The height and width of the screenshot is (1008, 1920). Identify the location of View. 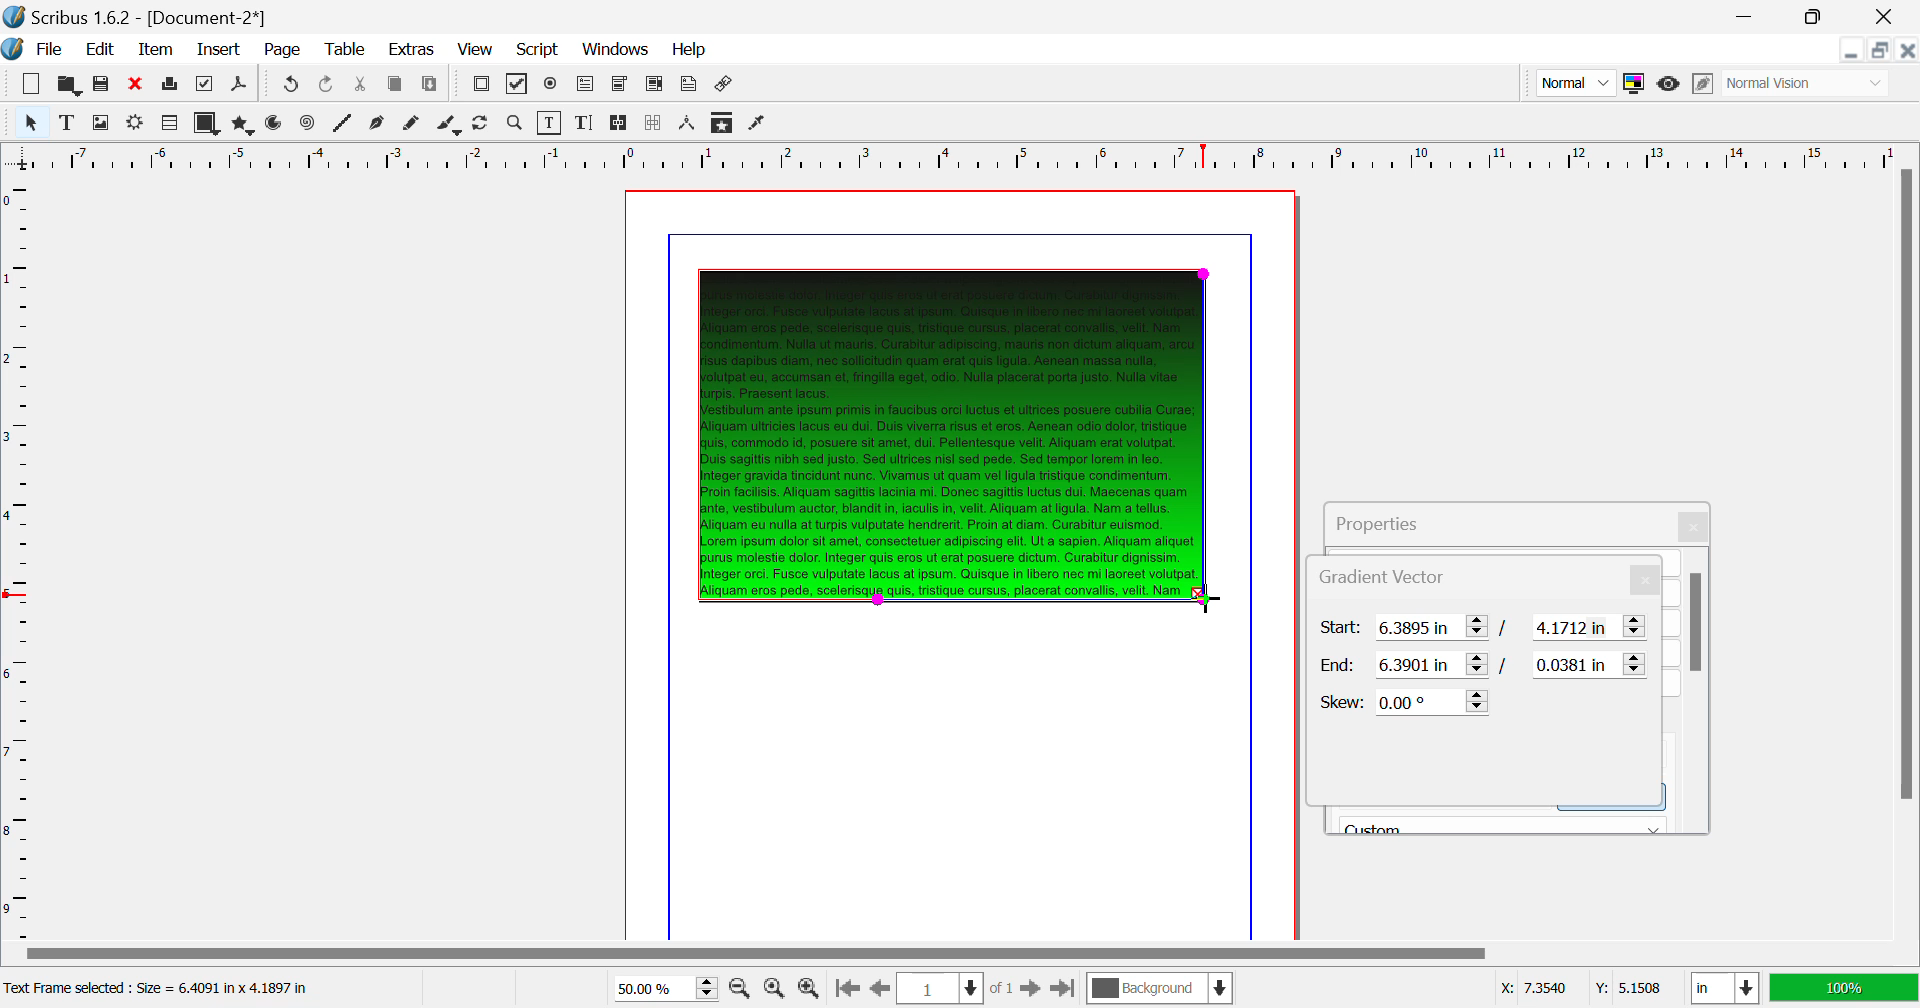
(474, 50).